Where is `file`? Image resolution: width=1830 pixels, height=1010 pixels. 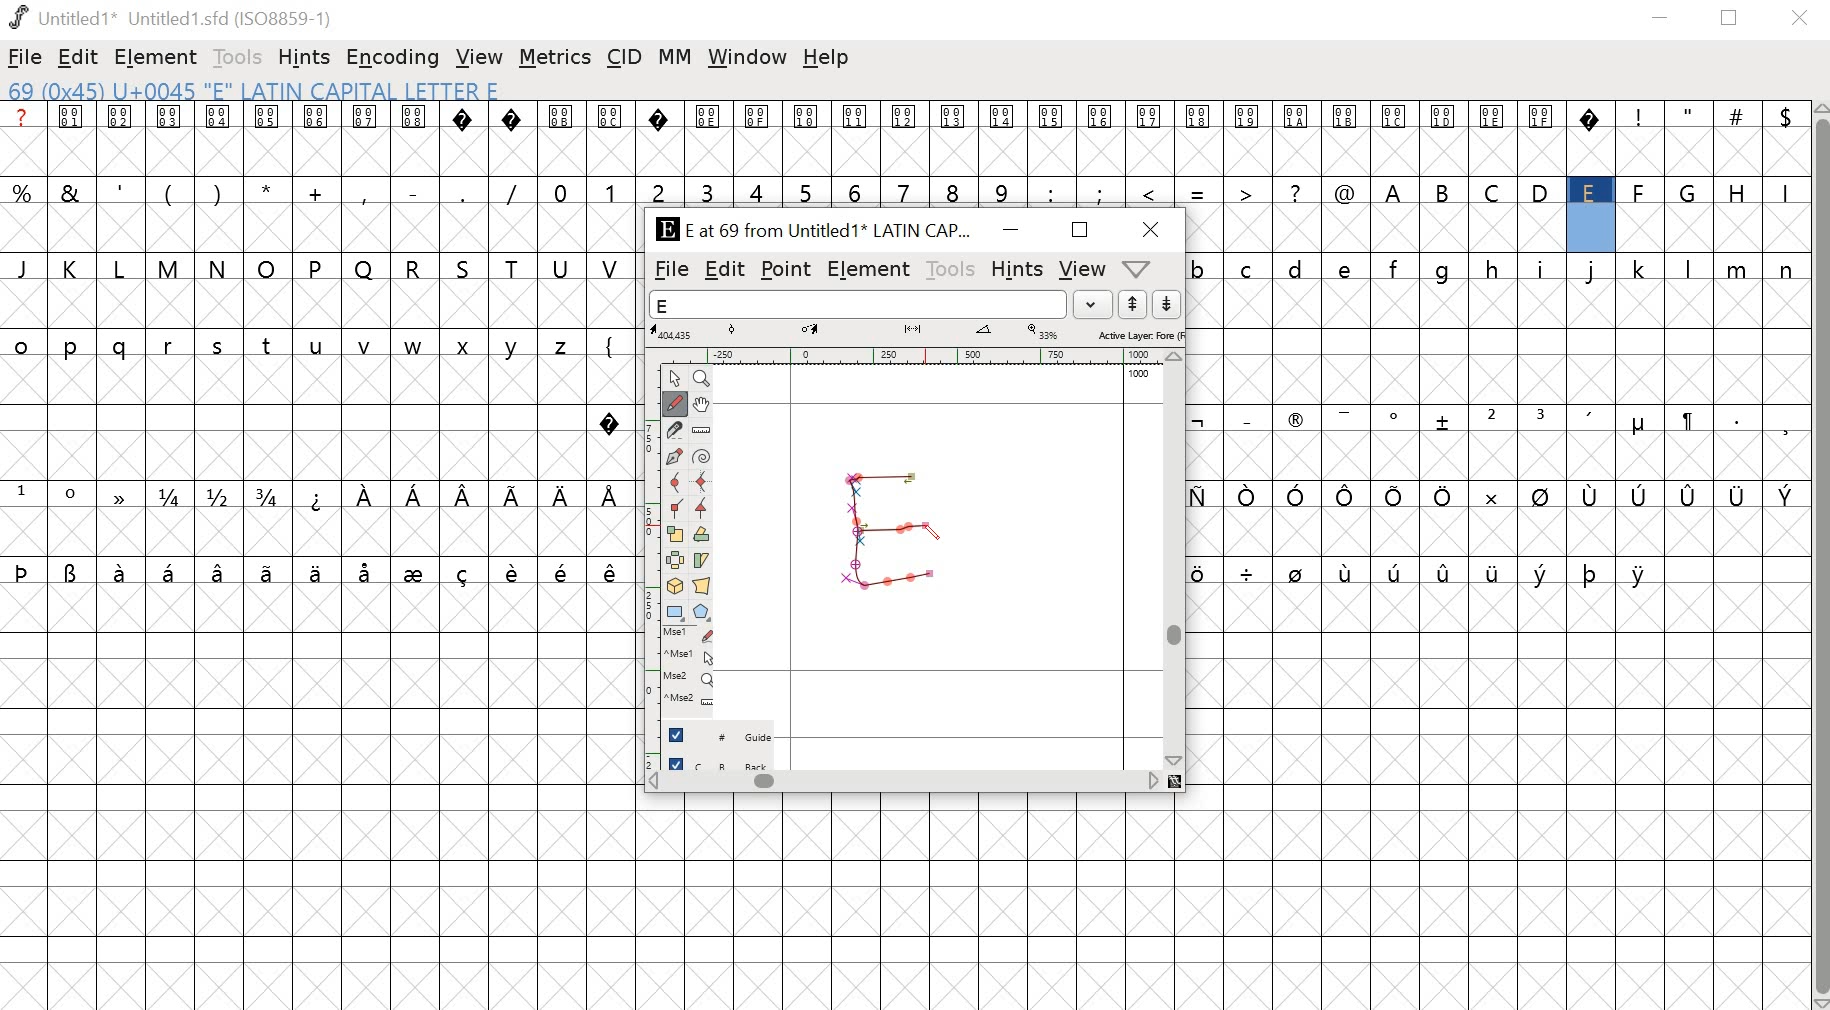 file is located at coordinates (671, 270).